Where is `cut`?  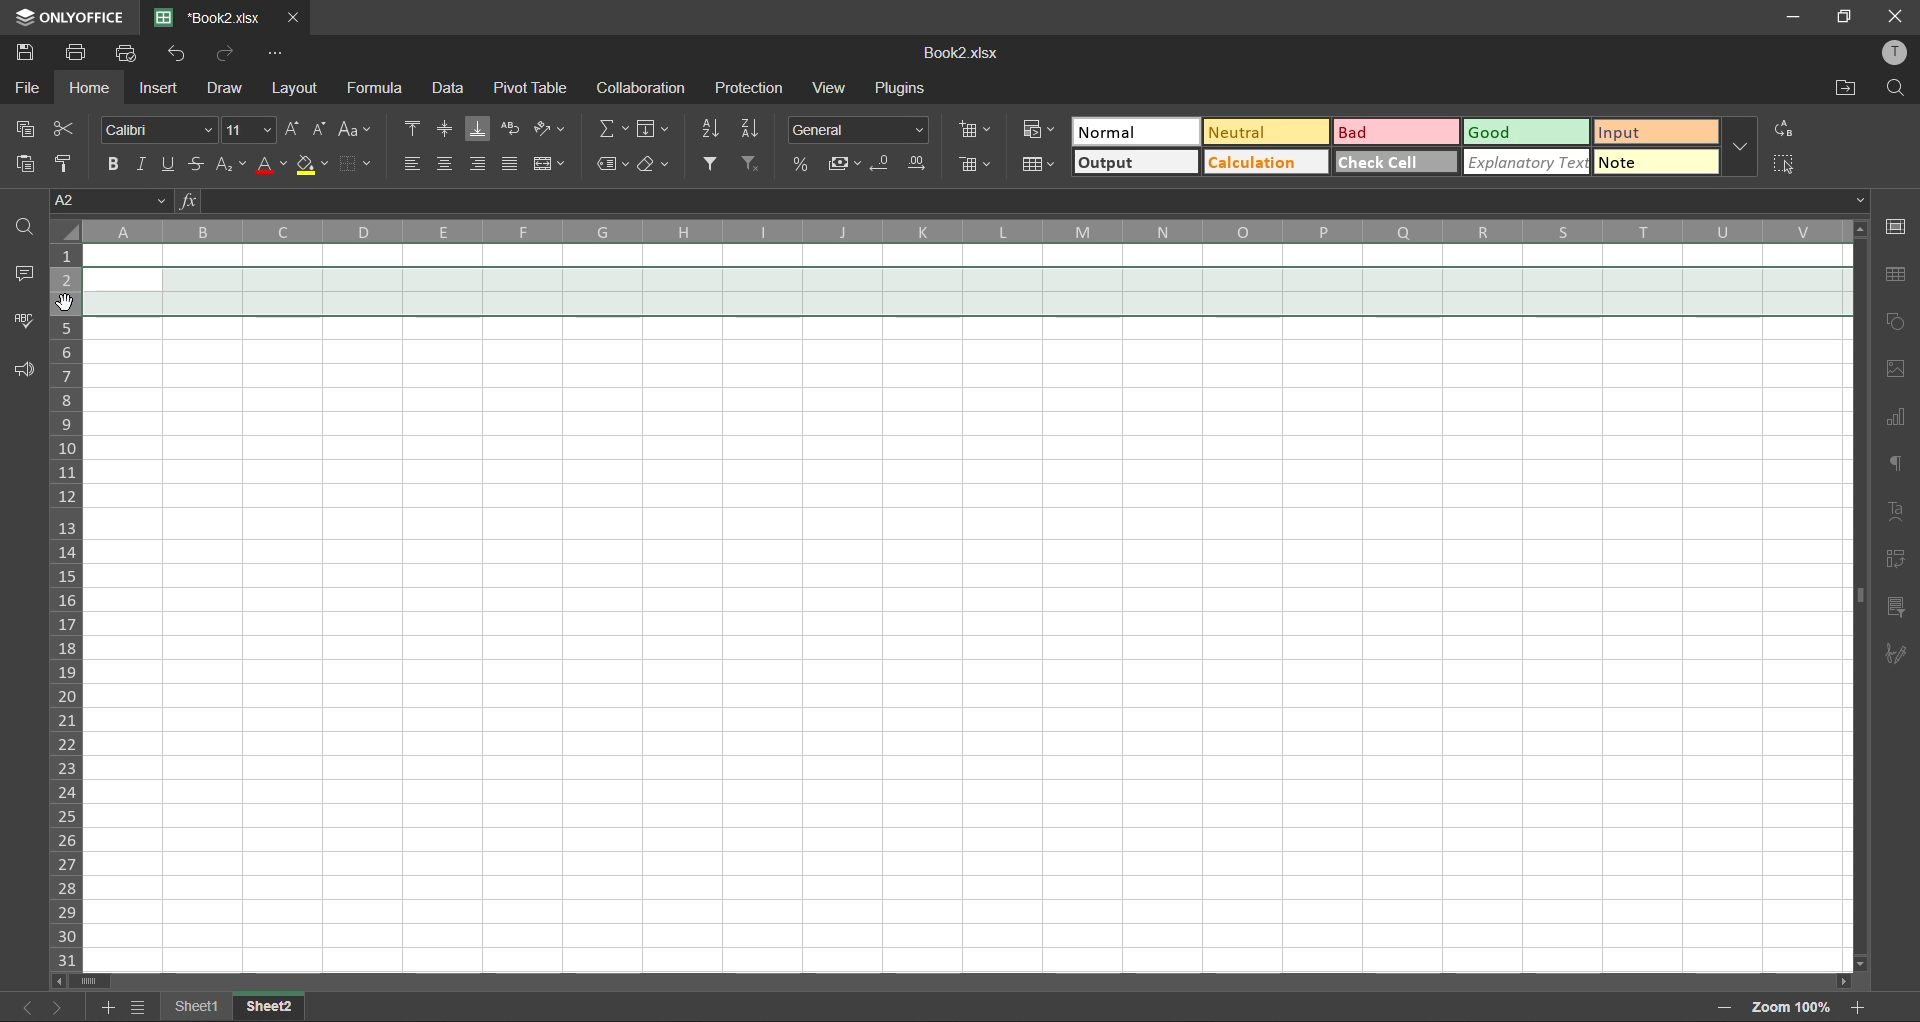 cut is located at coordinates (66, 131).